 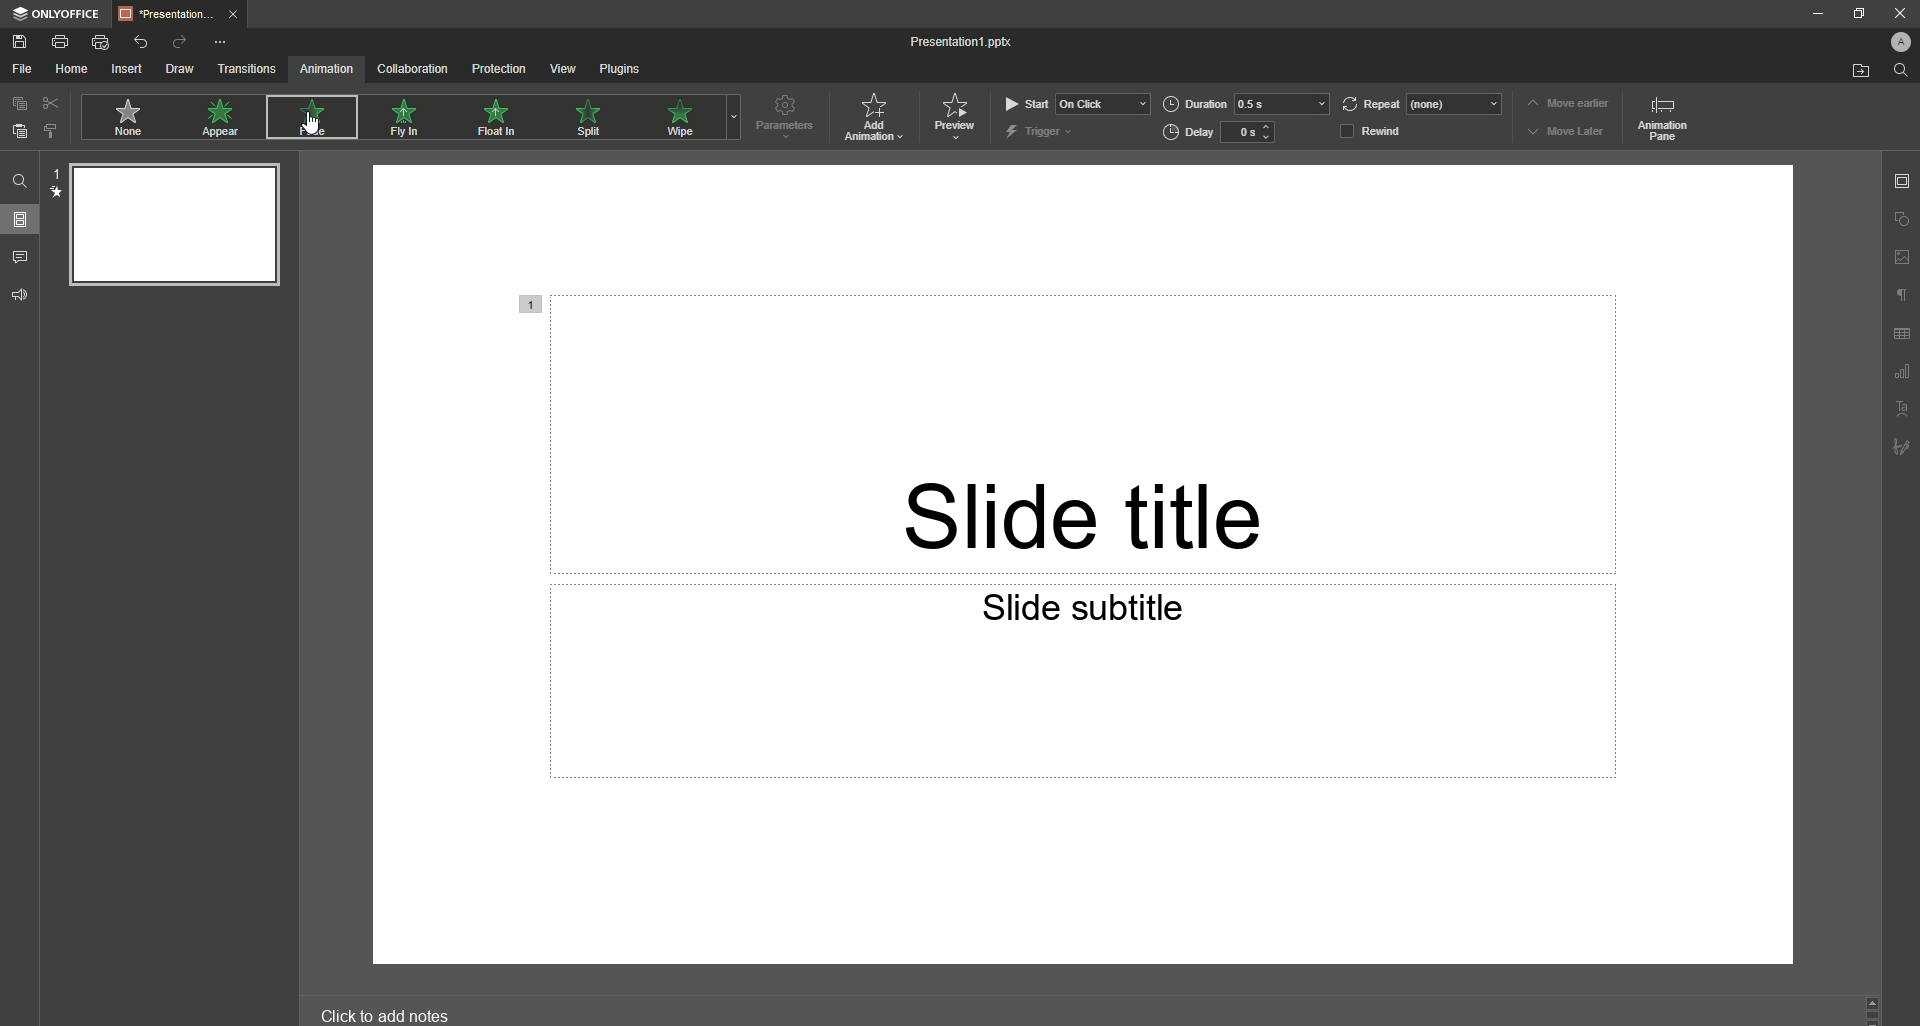 I want to click on Cut, so click(x=47, y=104).